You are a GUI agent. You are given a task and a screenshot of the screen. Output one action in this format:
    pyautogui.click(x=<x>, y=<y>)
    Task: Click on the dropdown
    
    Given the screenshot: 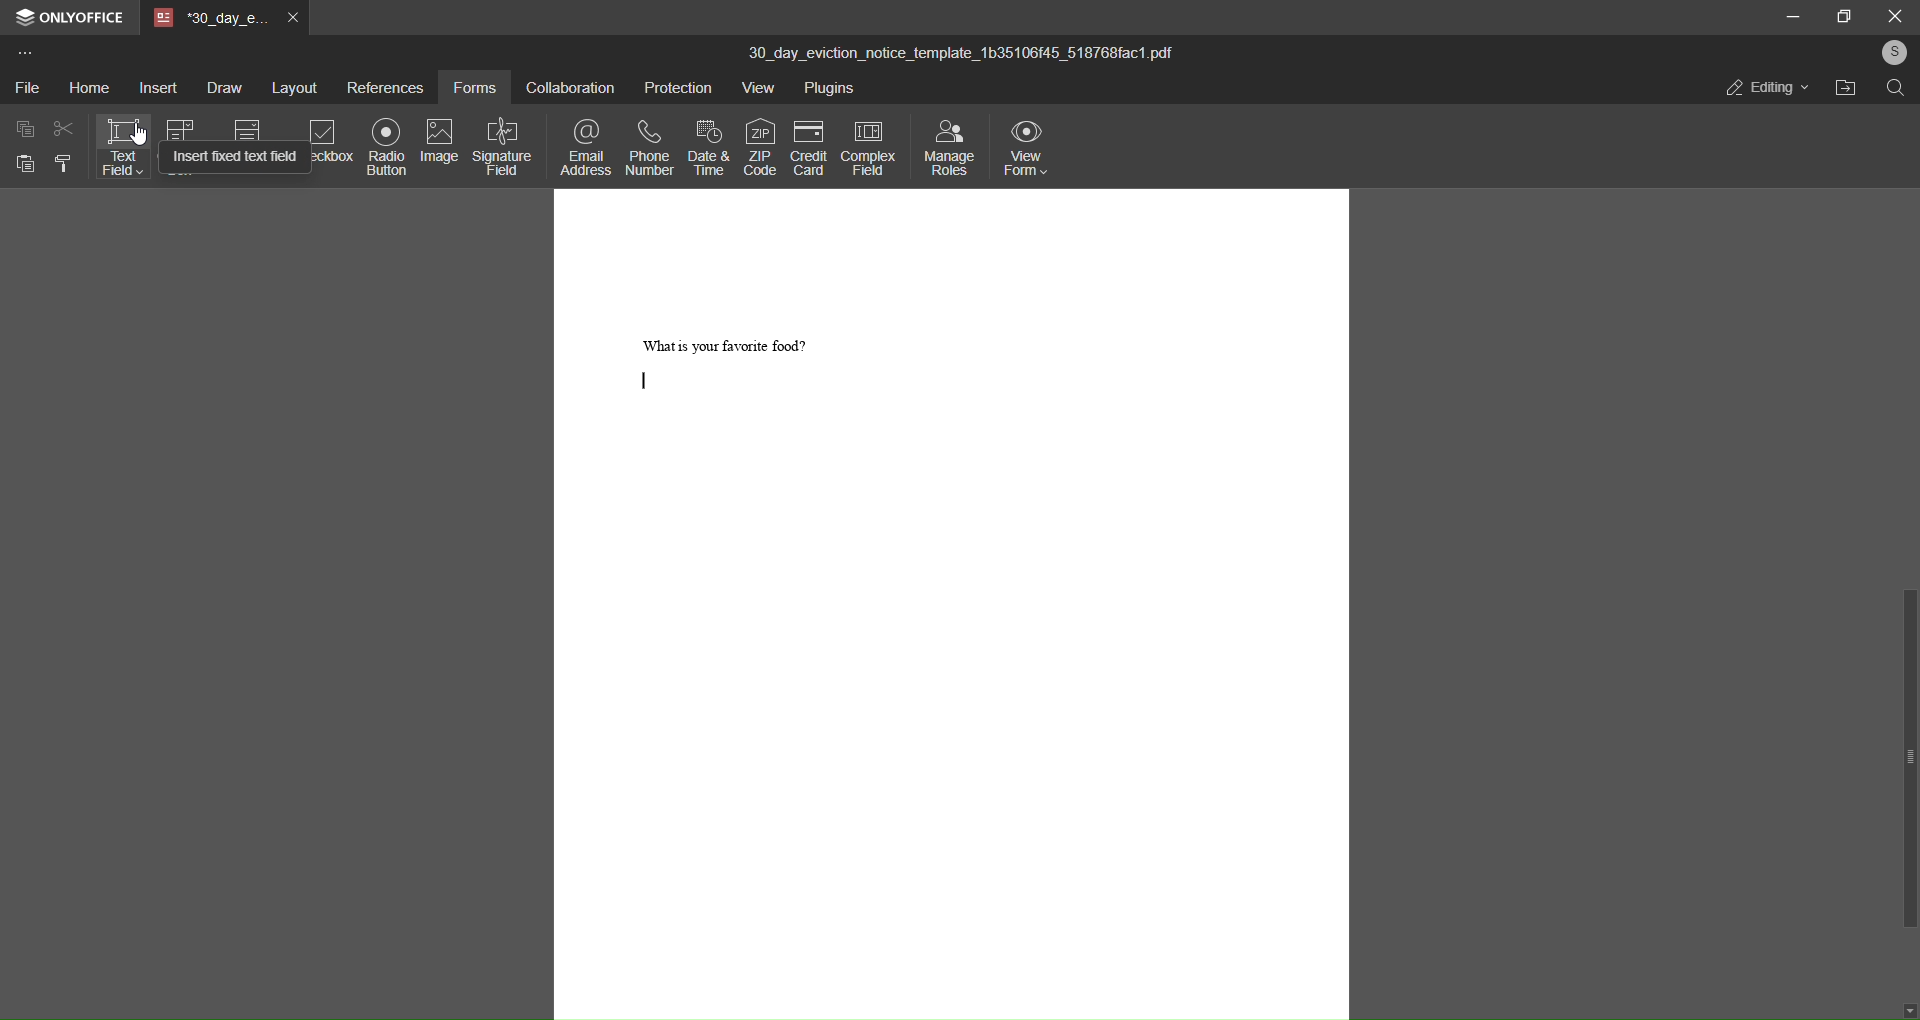 What is the action you would take?
    pyautogui.click(x=245, y=131)
    